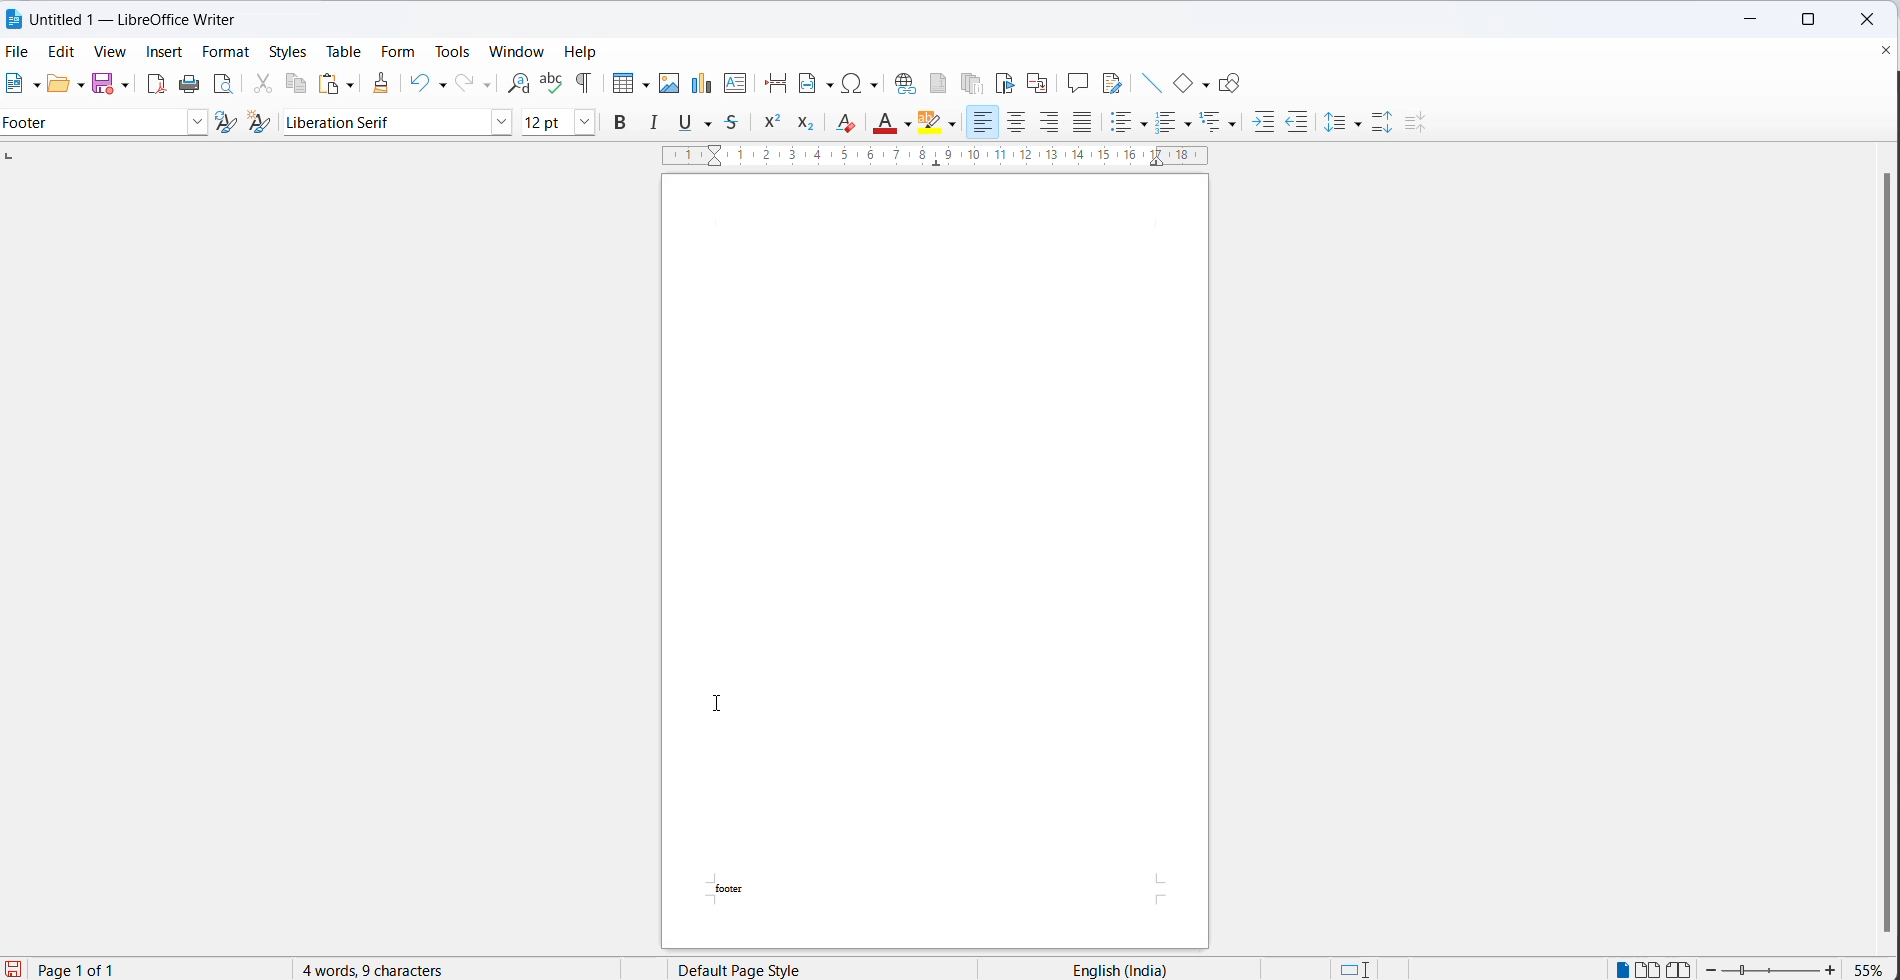  What do you see at coordinates (440, 84) in the screenshot?
I see `undo options` at bounding box center [440, 84].